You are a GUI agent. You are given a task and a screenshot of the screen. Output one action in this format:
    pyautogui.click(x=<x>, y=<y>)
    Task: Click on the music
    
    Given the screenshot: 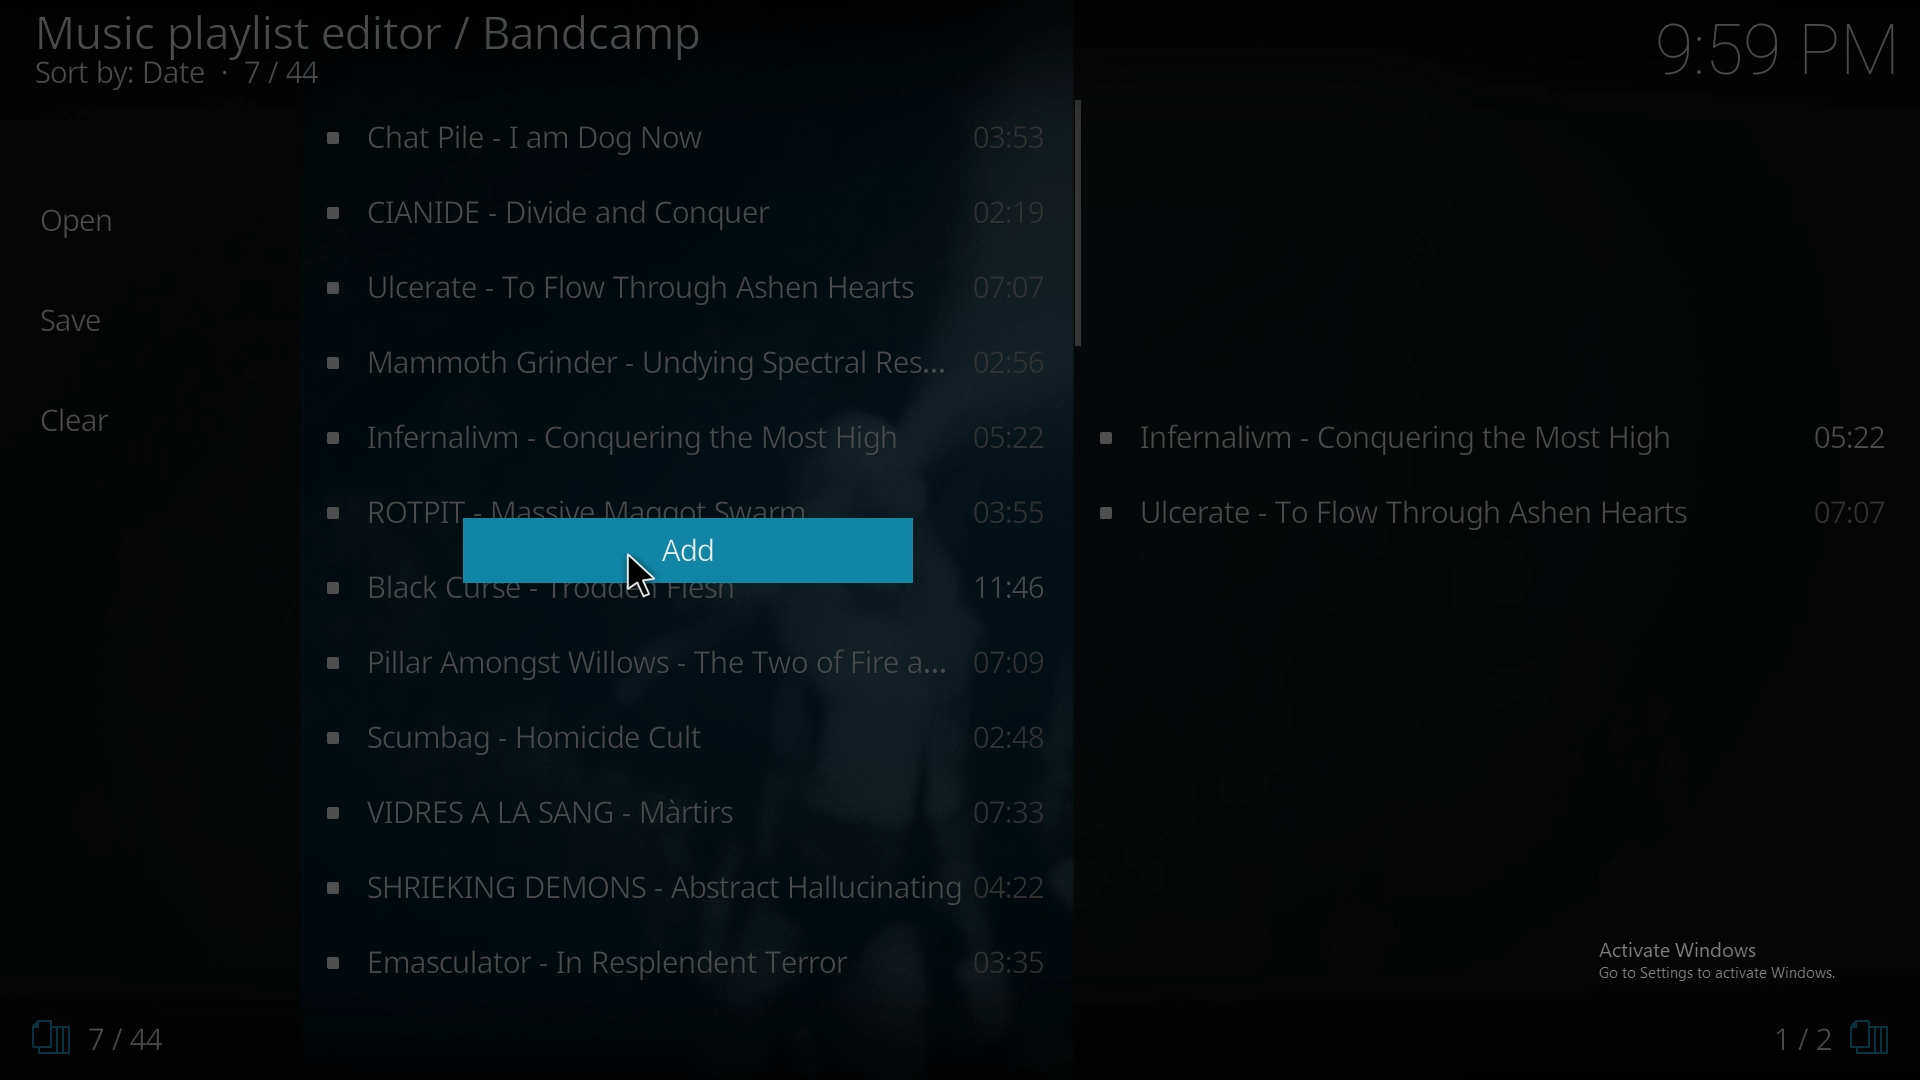 What is the action you would take?
    pyautogui.click(x=685, y=361)
    